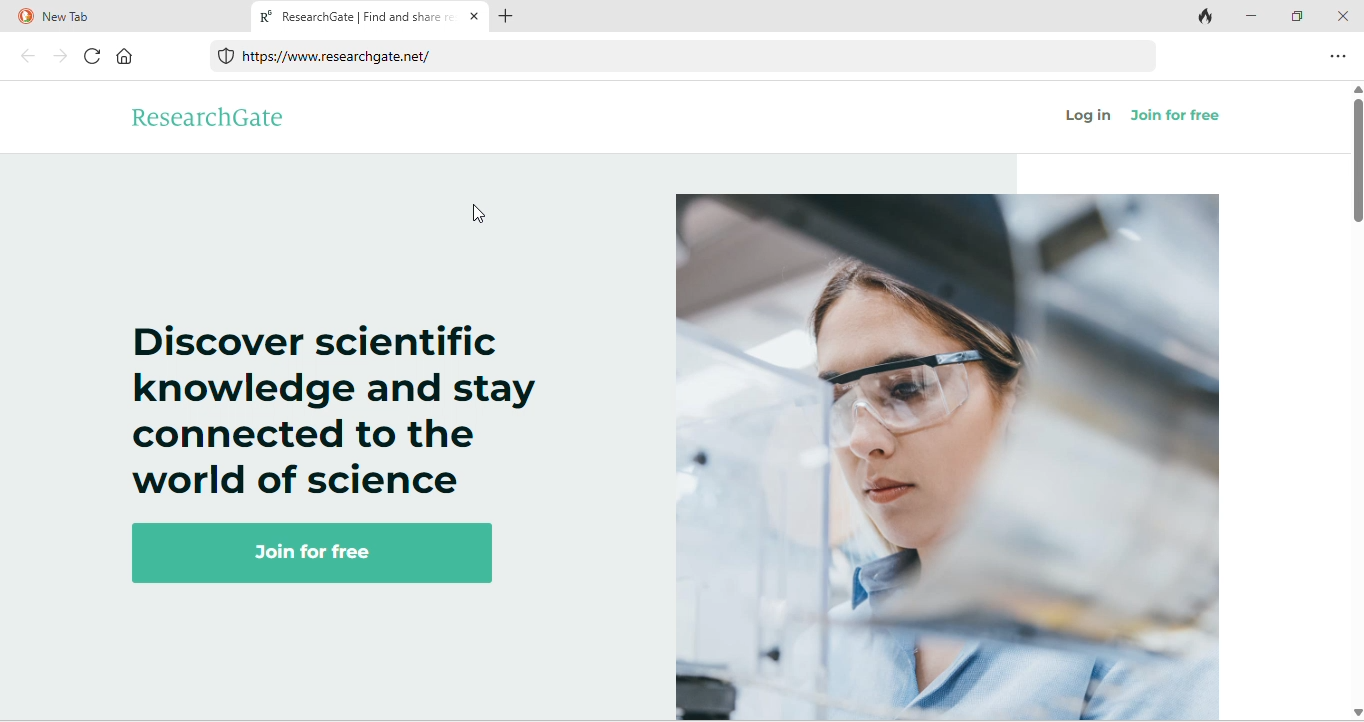 This screenshot has width=1364, height=722. I want to click on minimize, so click(1256, 17).